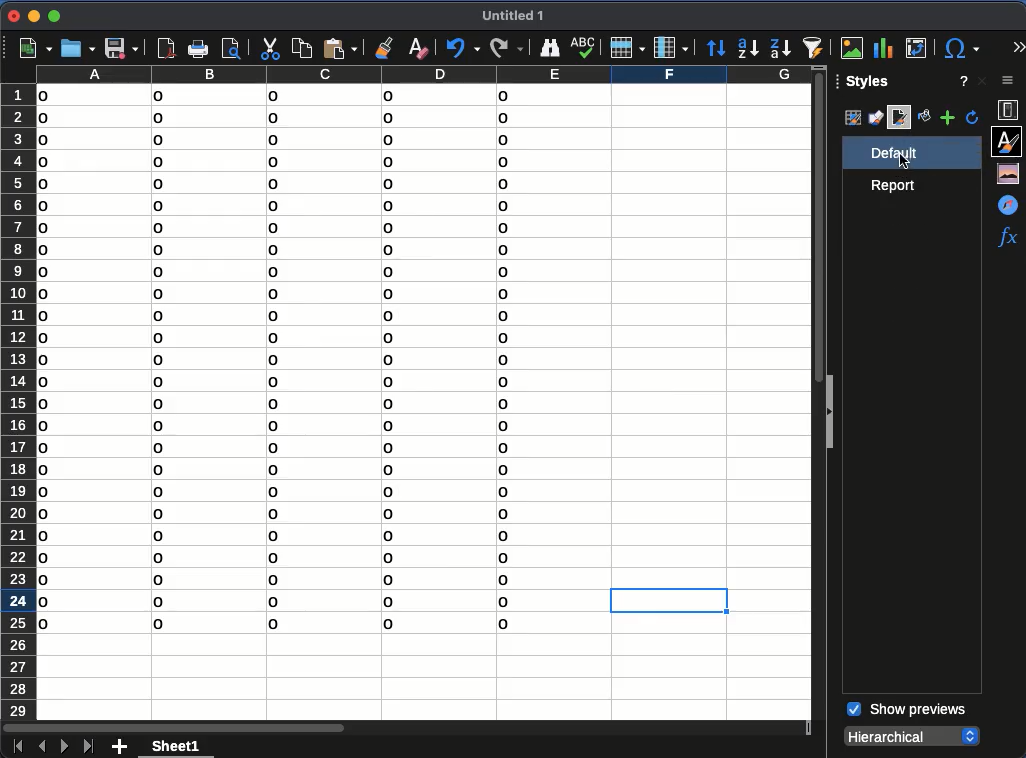  What do you see at coordinates (233, 47) in the screenshot?
I see `print preview` at bounding box center [233, 47].